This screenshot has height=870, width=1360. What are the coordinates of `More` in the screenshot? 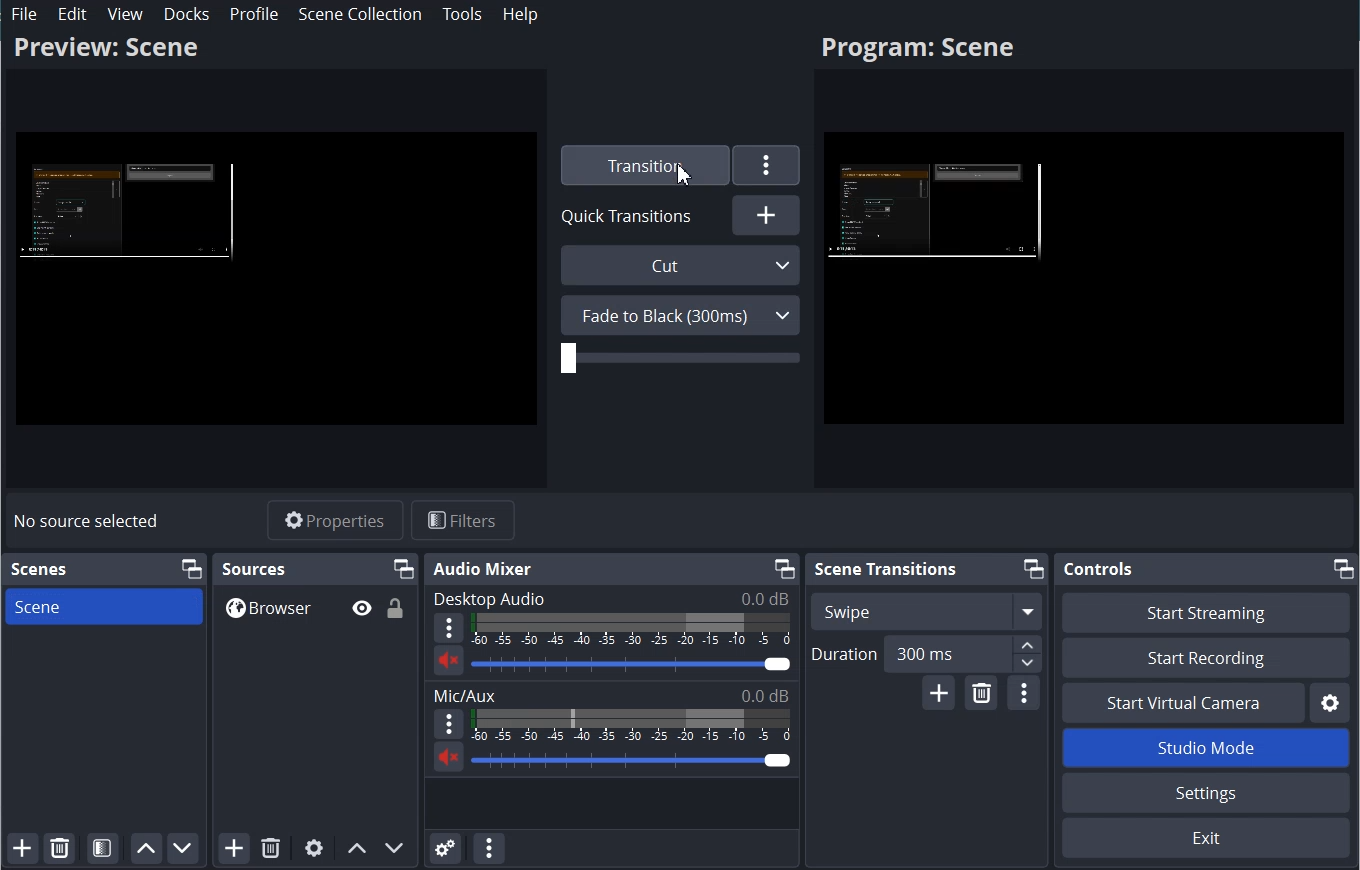 It's located at (449, 628).